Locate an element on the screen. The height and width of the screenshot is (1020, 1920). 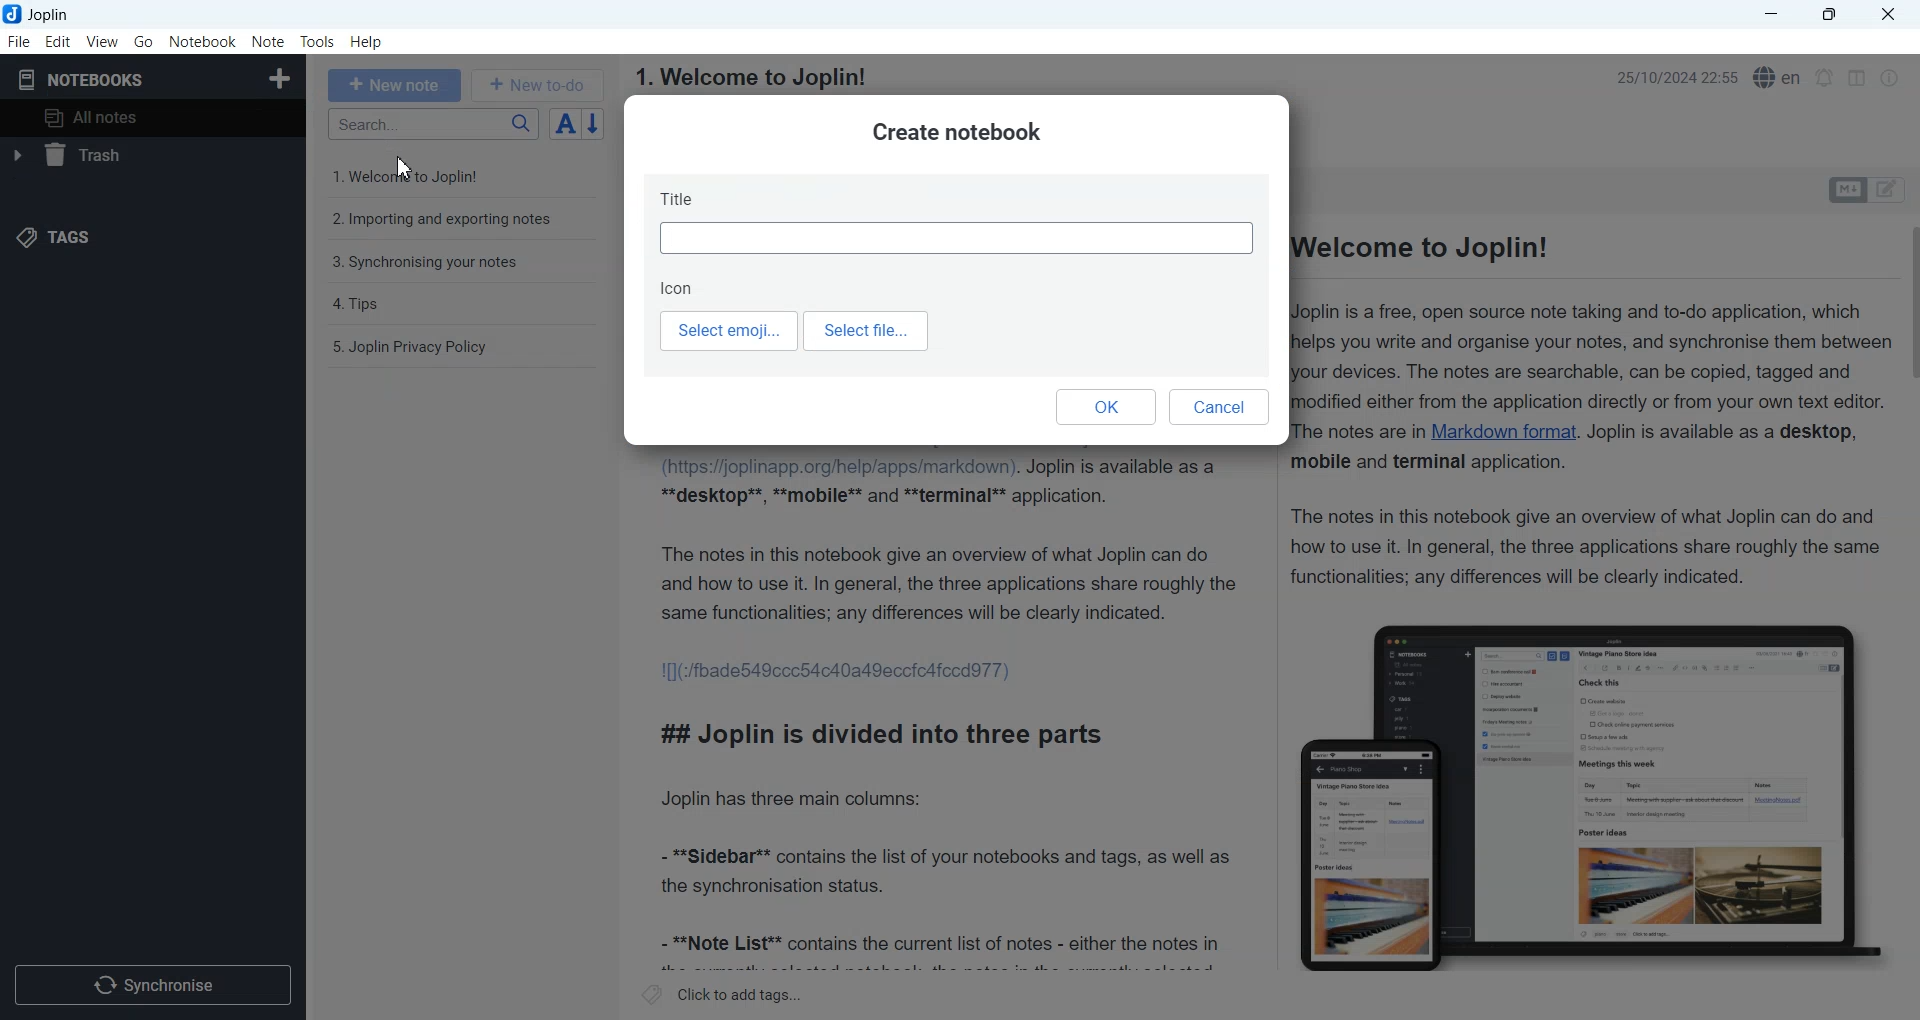
Toggle editors is located at coordinates (1891, 190).